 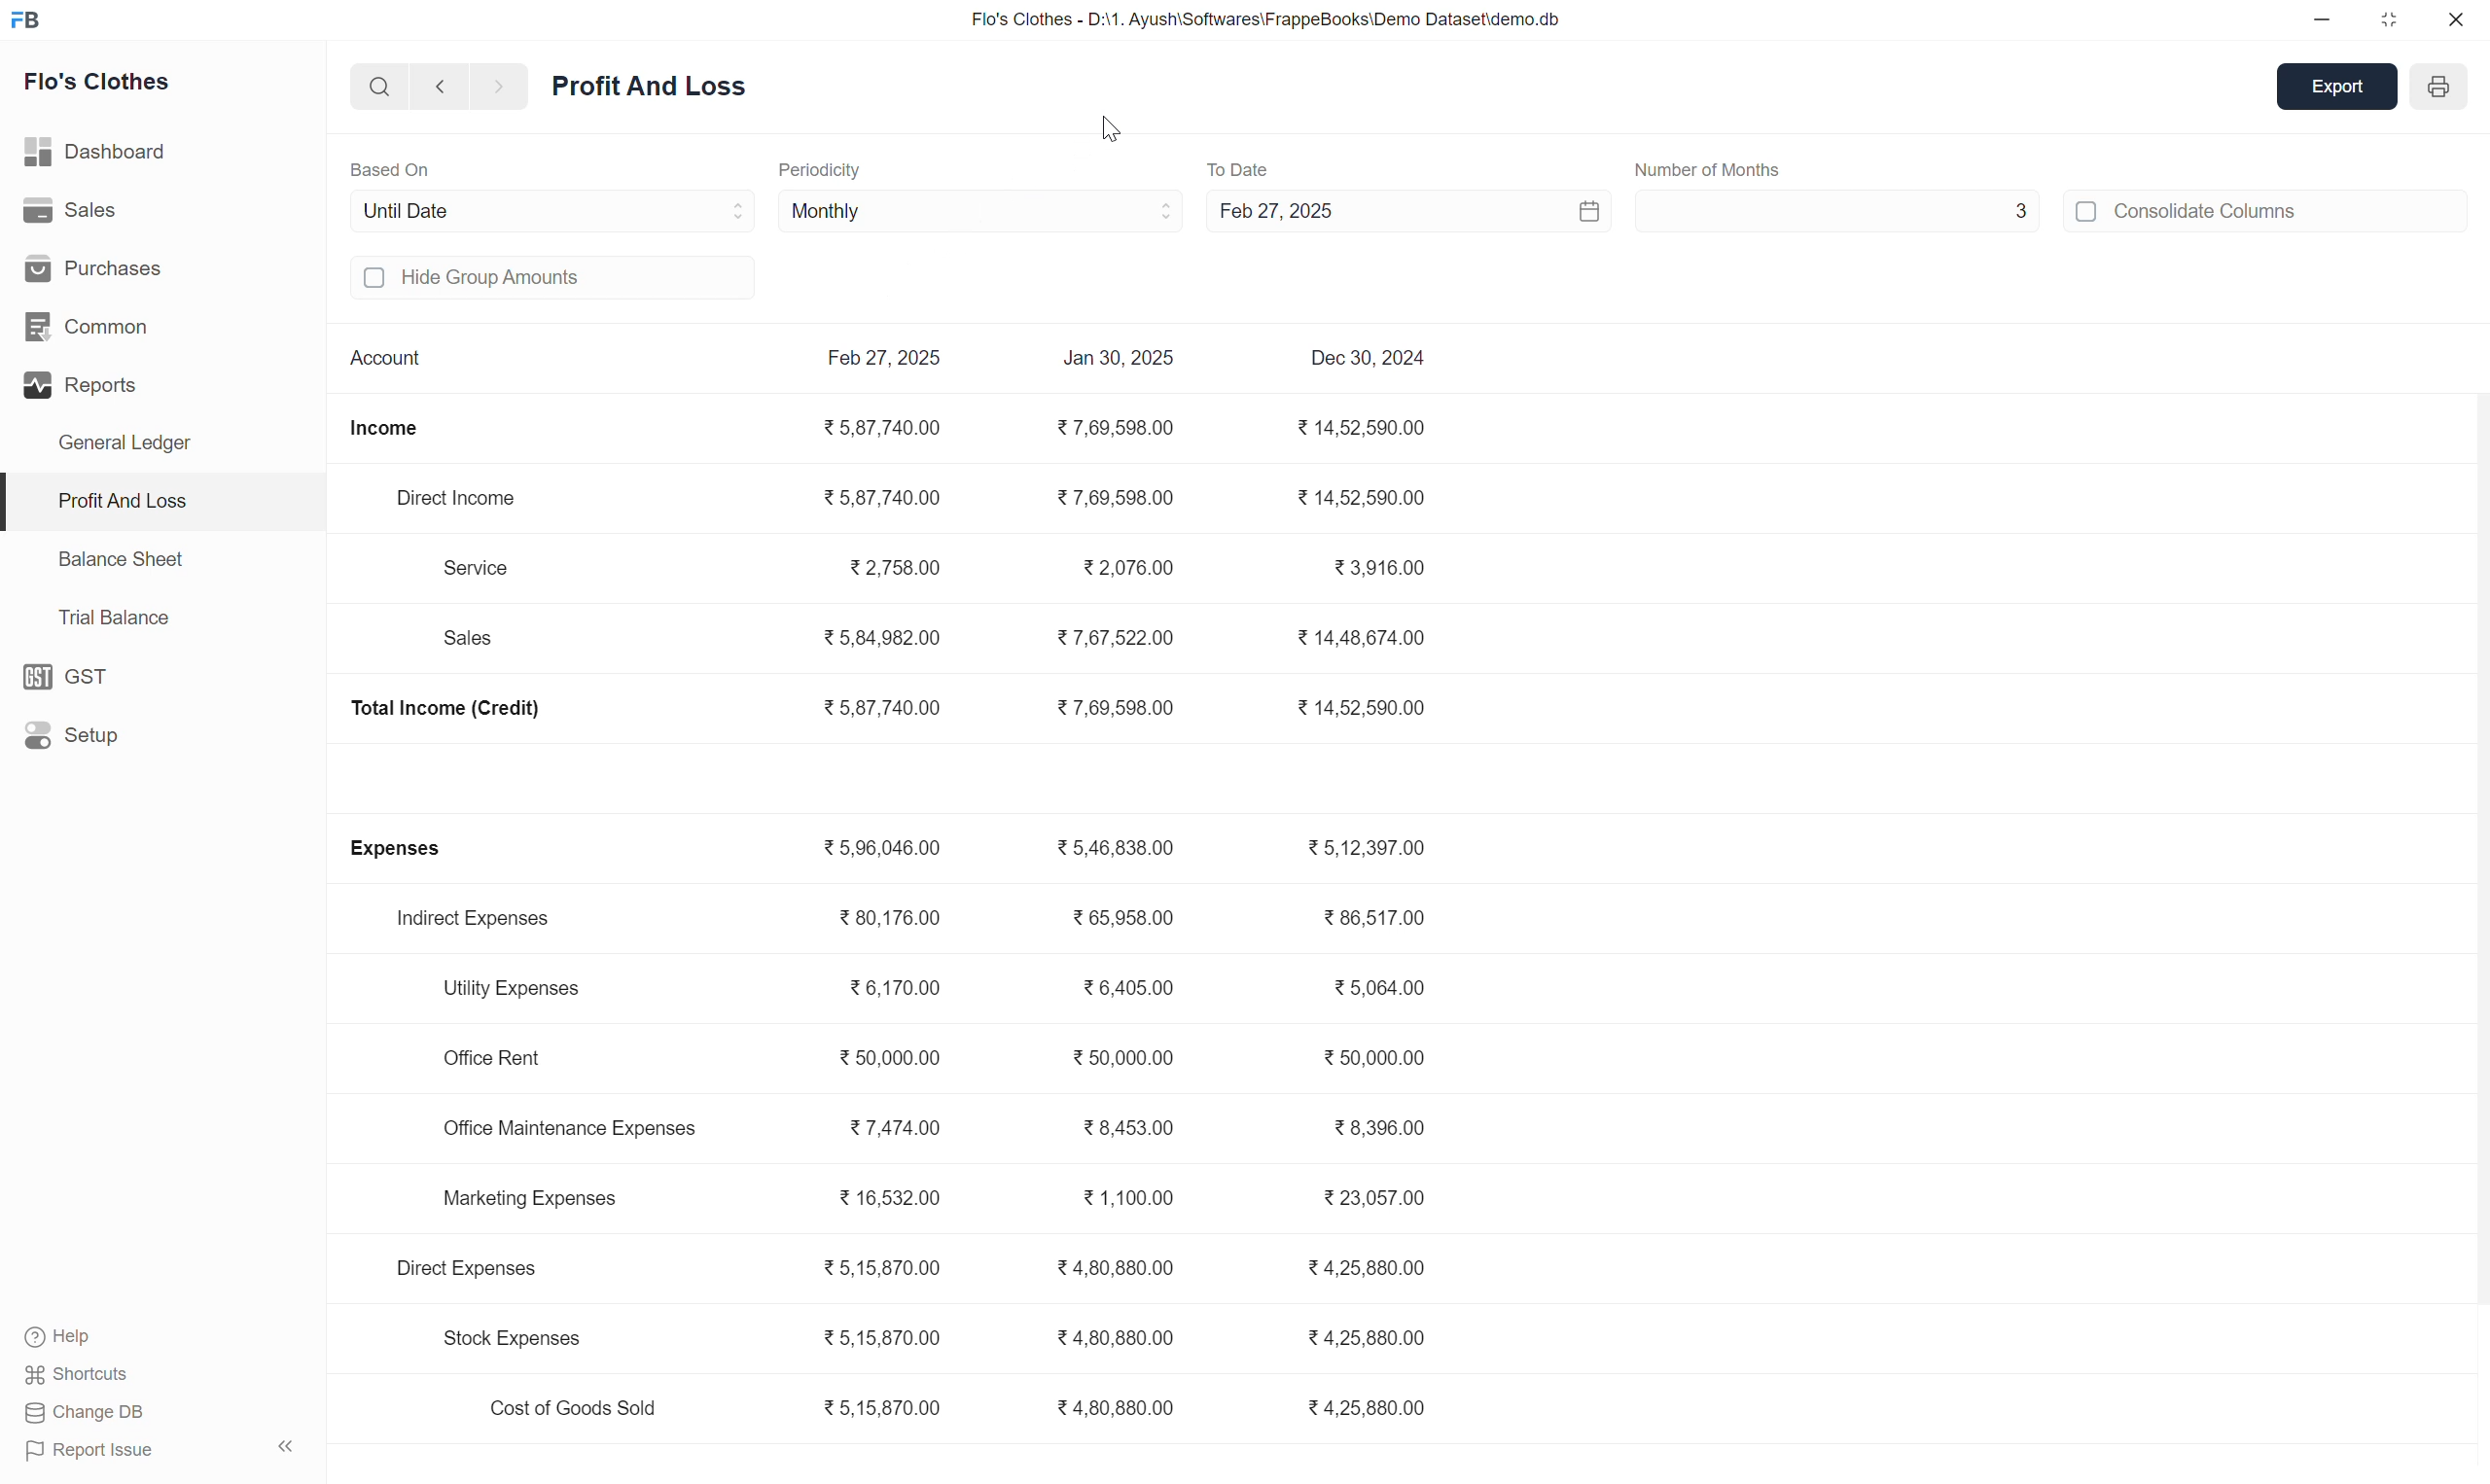 What do you see at coordinates (397, 171) in the screenshot?
I see `Based On` at bounding box center [397, 171].